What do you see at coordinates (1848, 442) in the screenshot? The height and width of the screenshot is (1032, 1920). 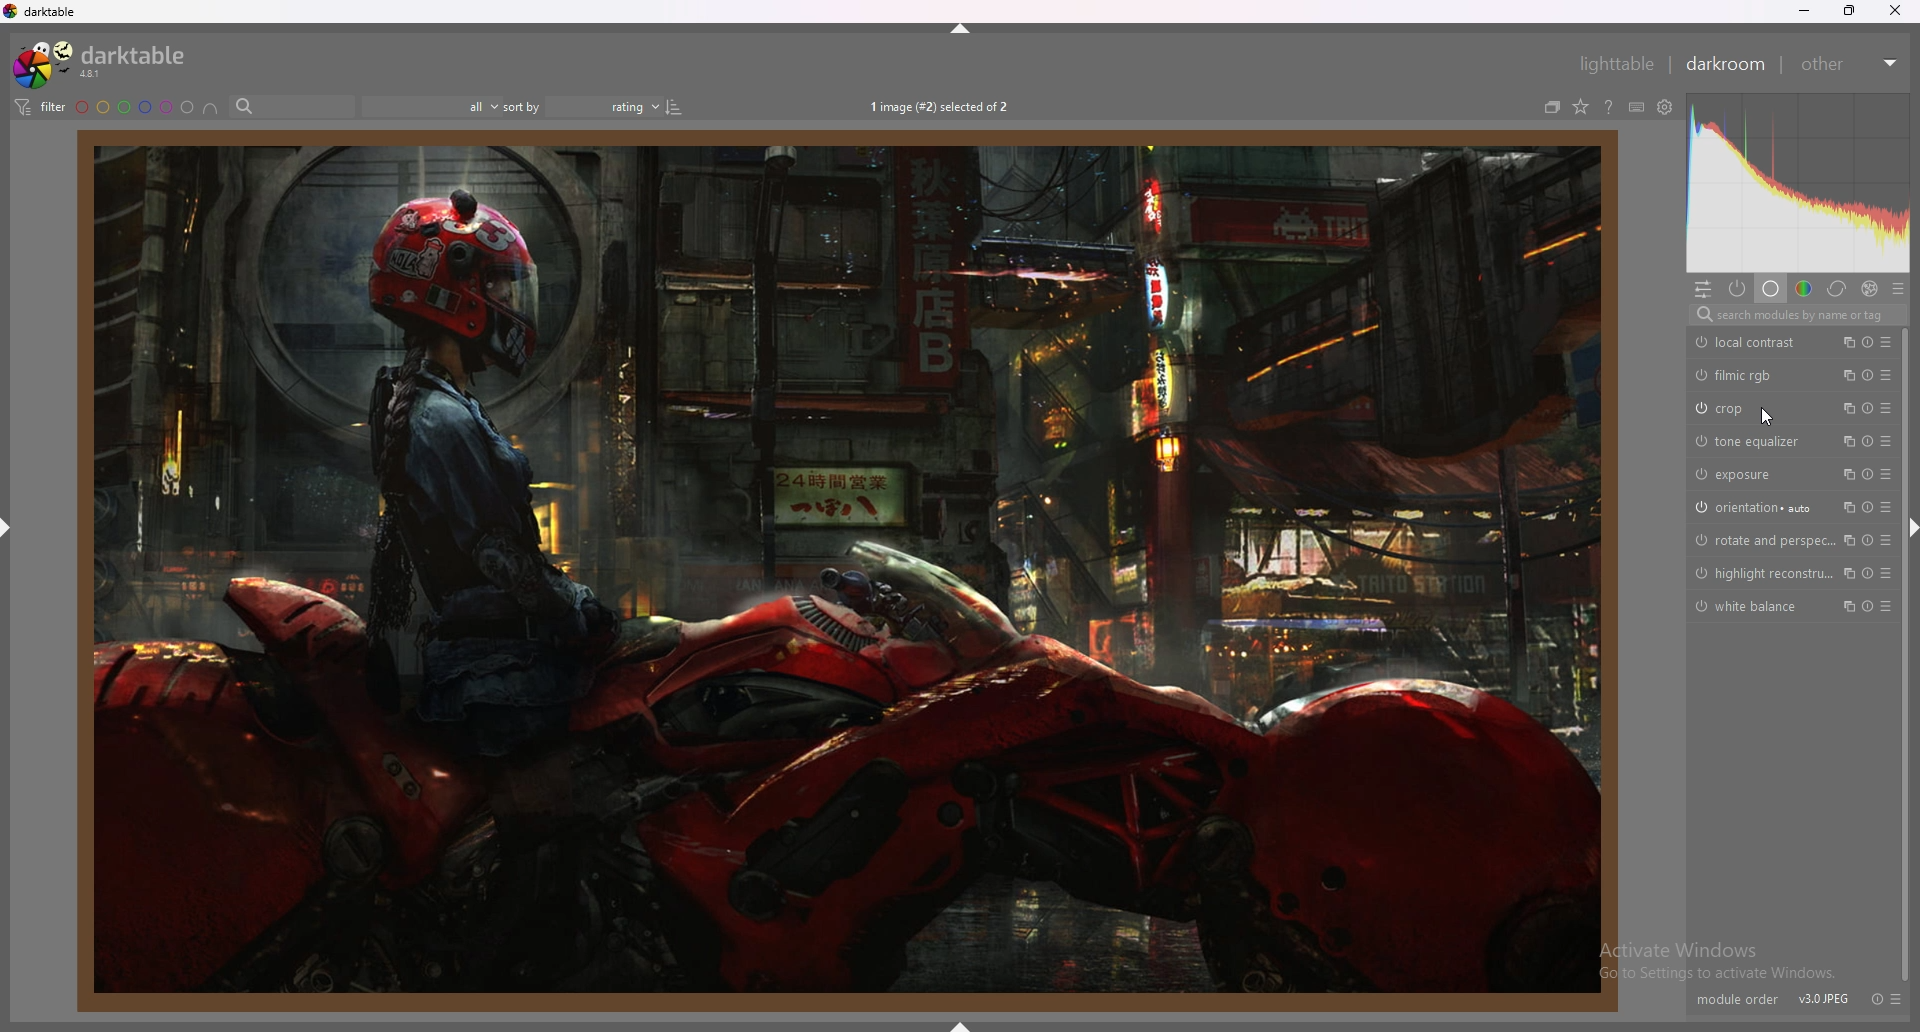 I see `multiple instances action` at bounding box center [1848, 442].